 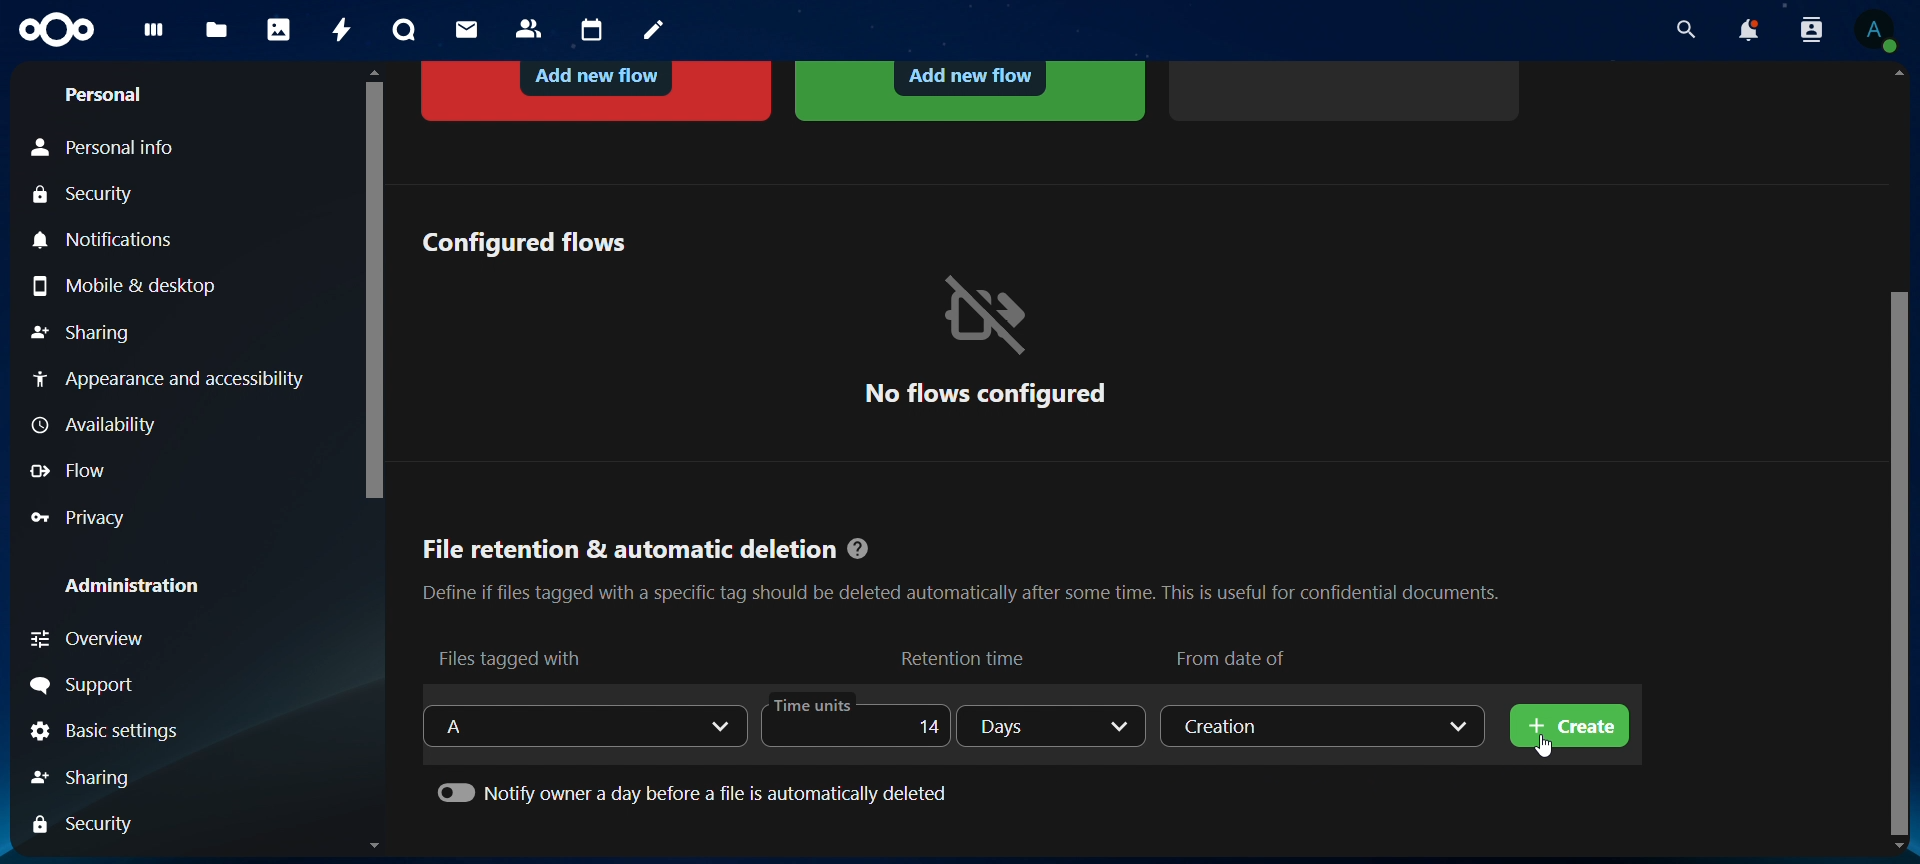 What do you see at coordinates (109, 241) in the screenshot?
I see `notifications` at bounding box center [109, 241].